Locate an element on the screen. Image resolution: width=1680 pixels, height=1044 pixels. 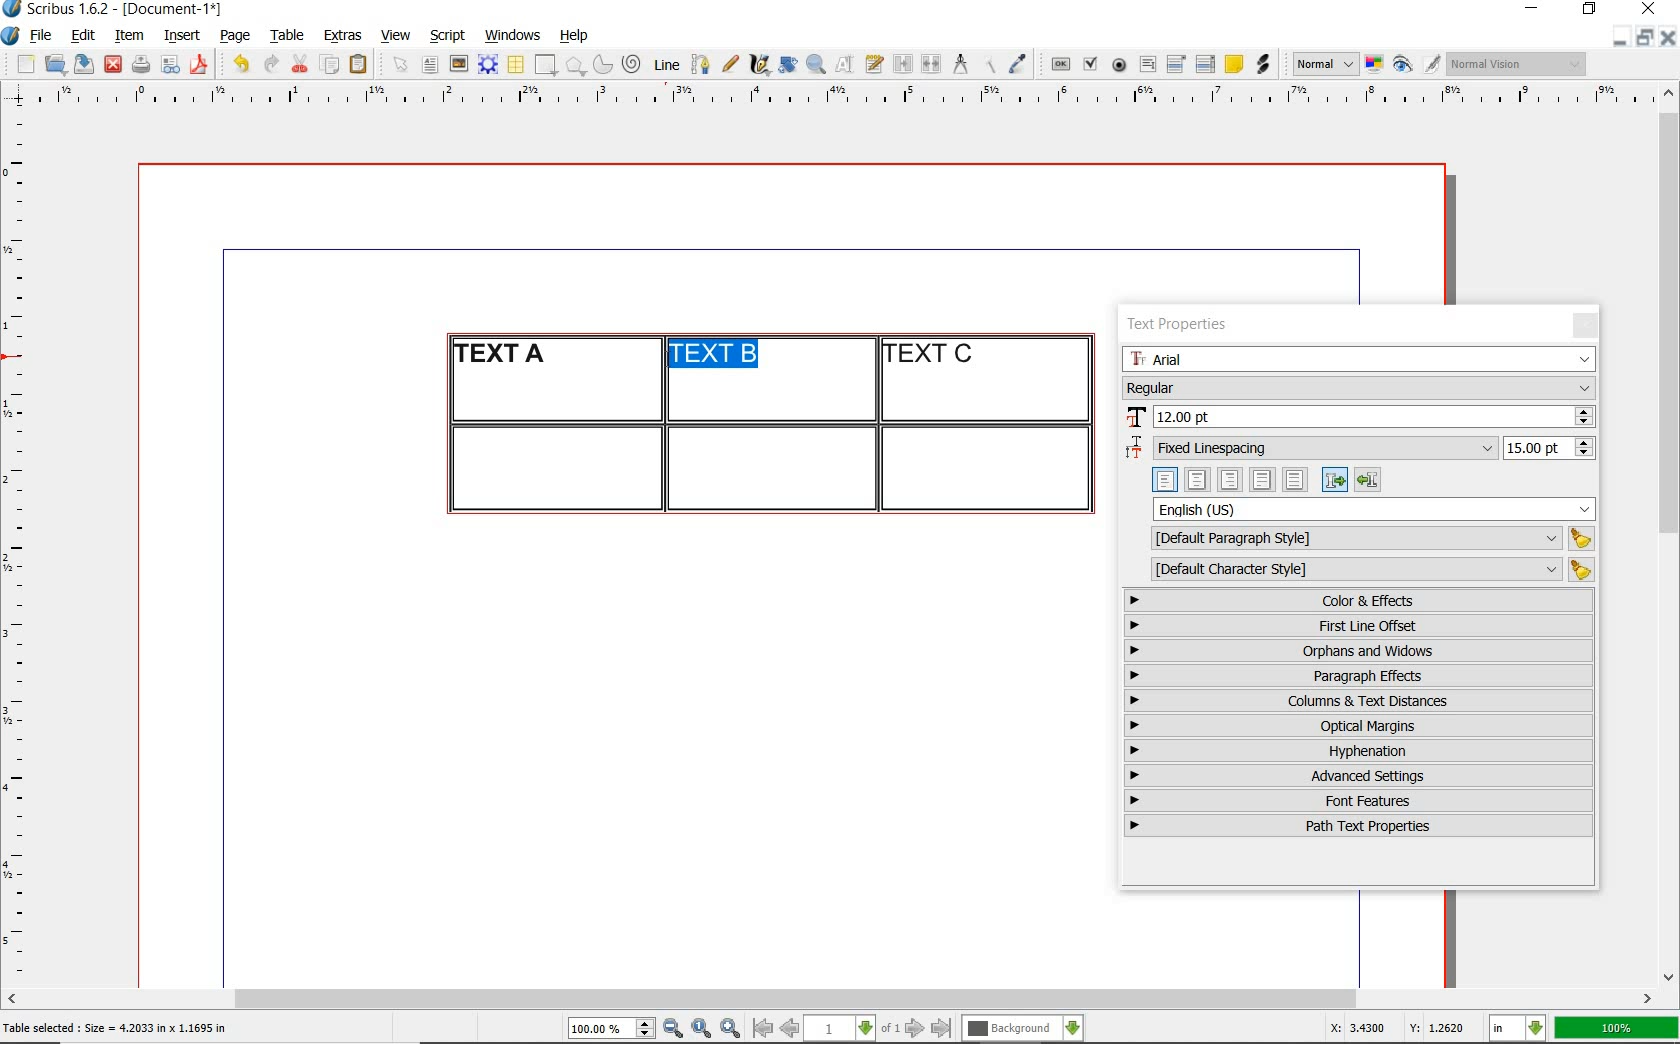
measurements is located at coordinates (960, 65).